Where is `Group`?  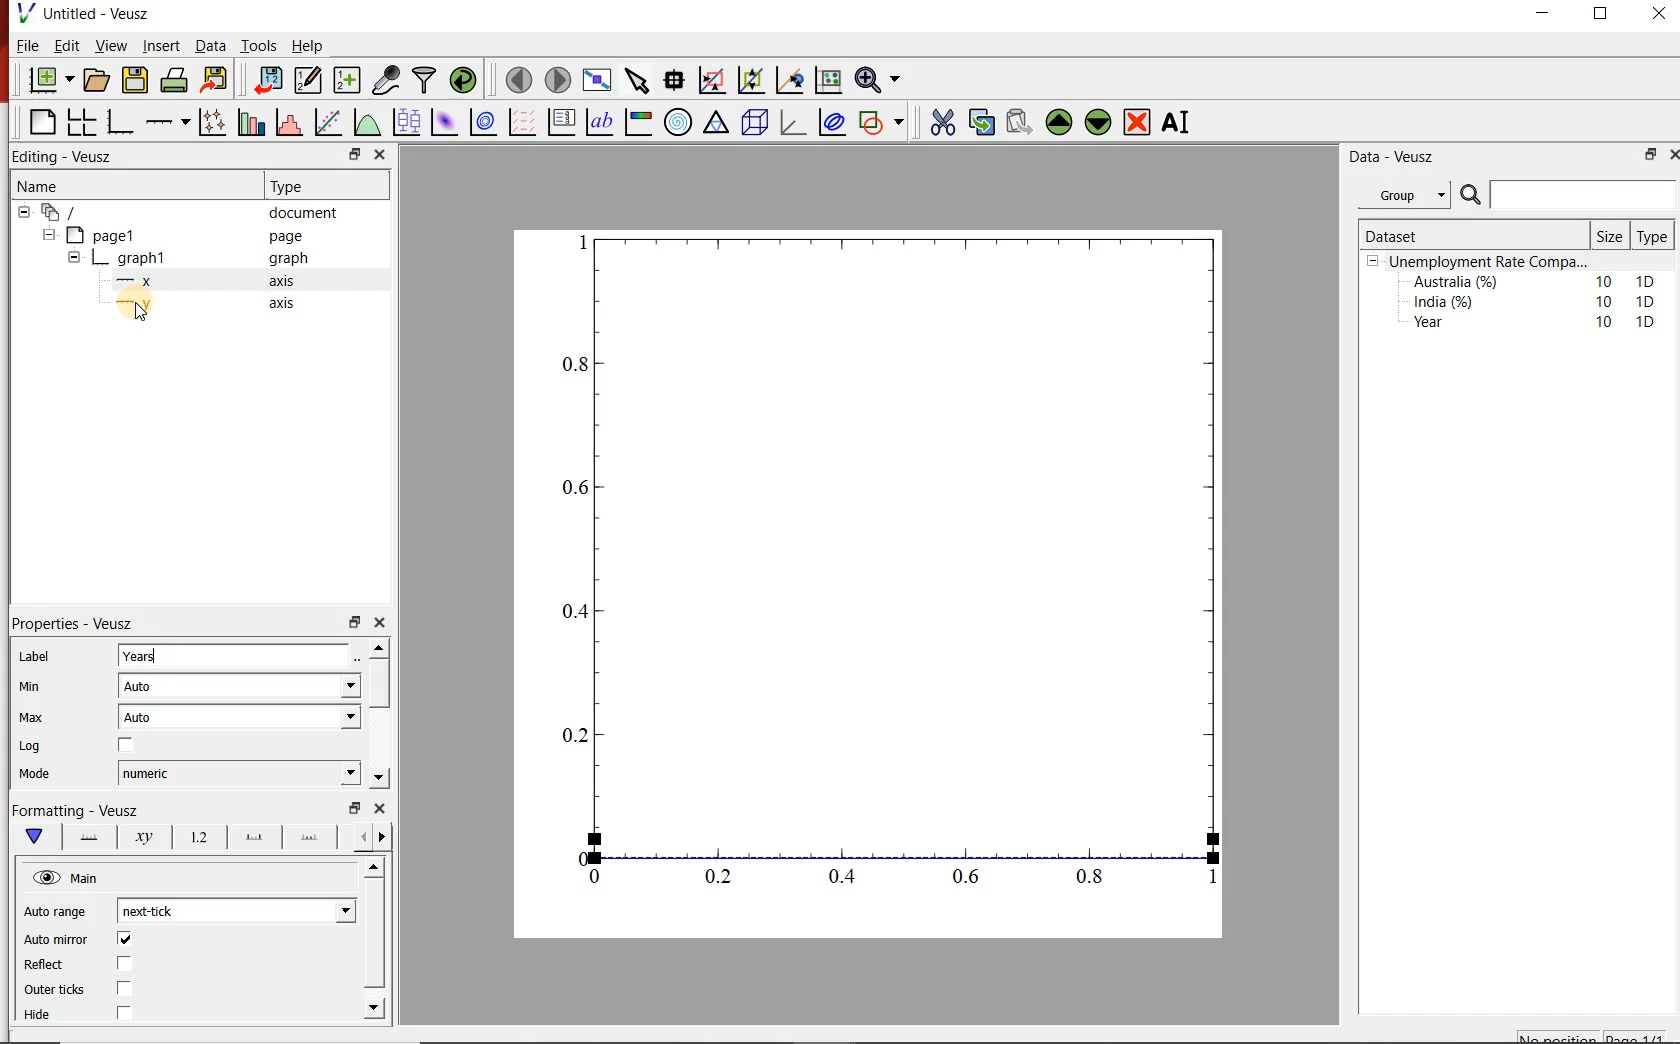 Group is located at coordinates (1407, 195).